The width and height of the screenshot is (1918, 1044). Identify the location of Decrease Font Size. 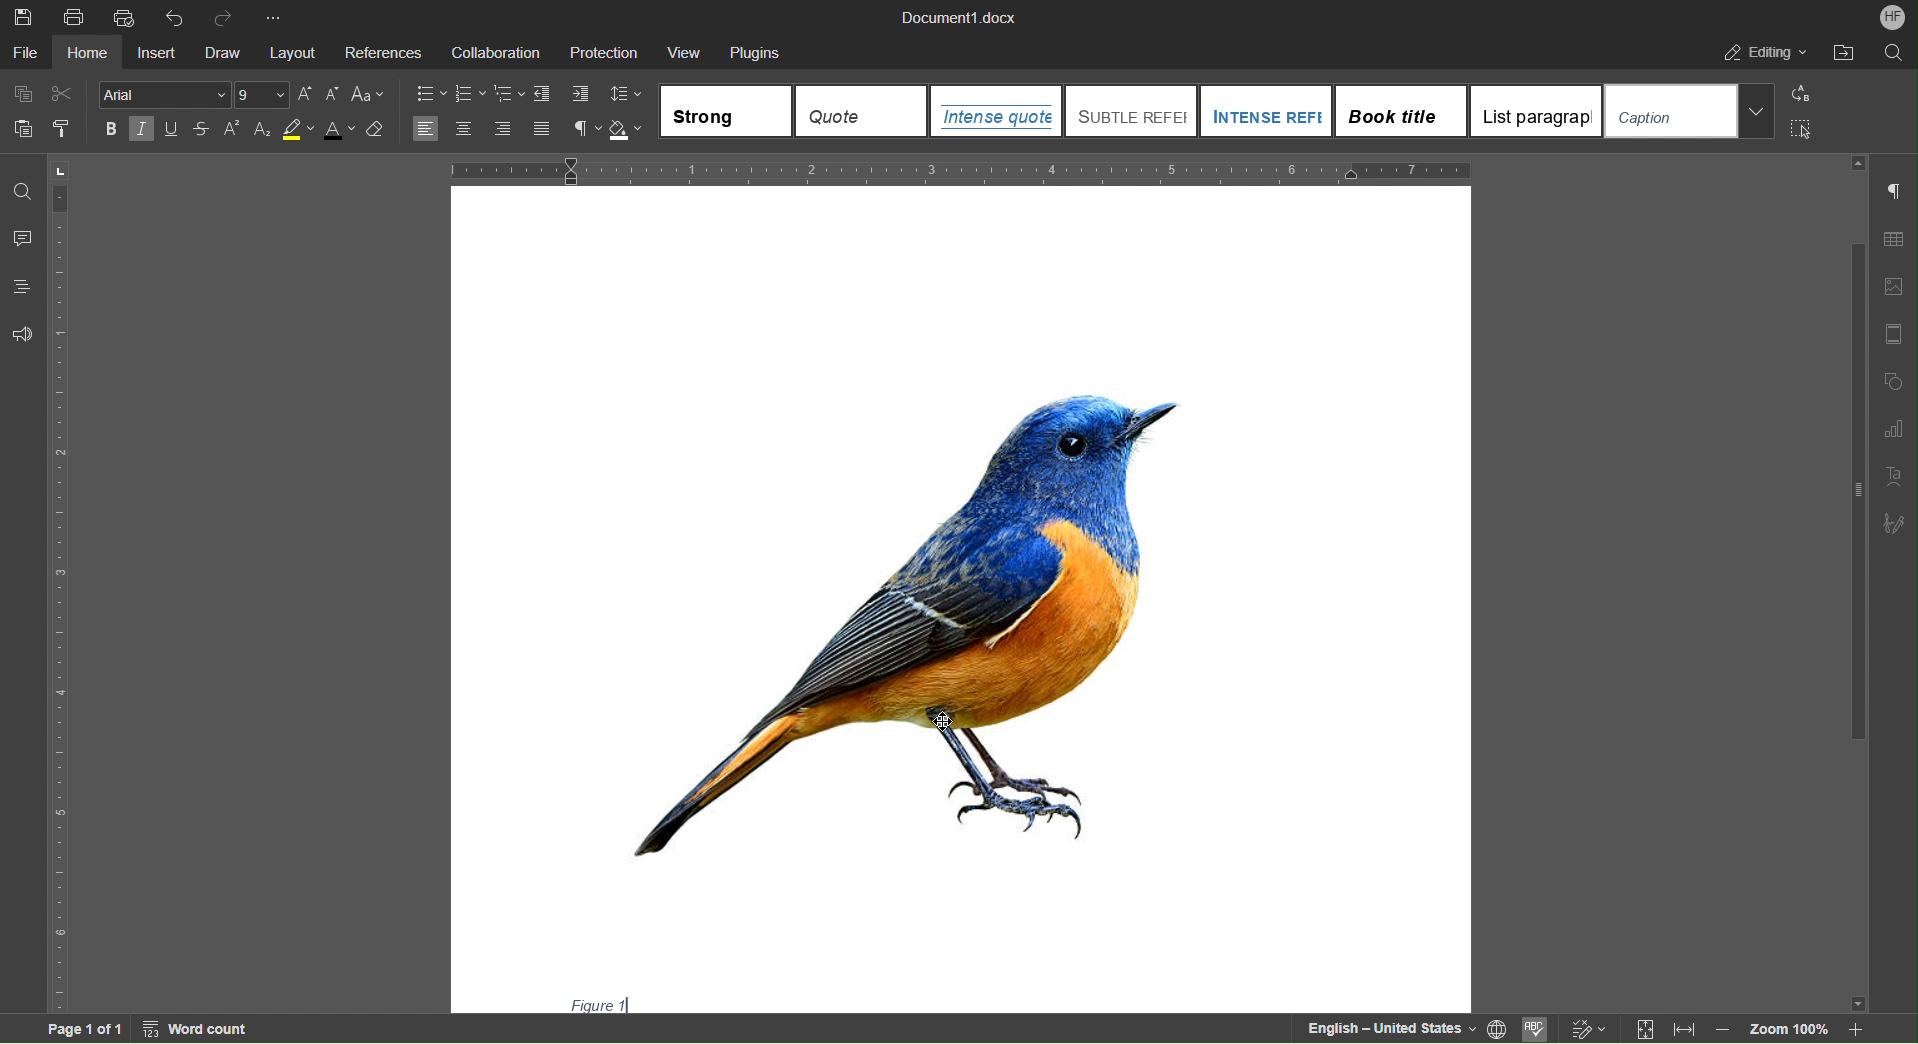
(332, 94).